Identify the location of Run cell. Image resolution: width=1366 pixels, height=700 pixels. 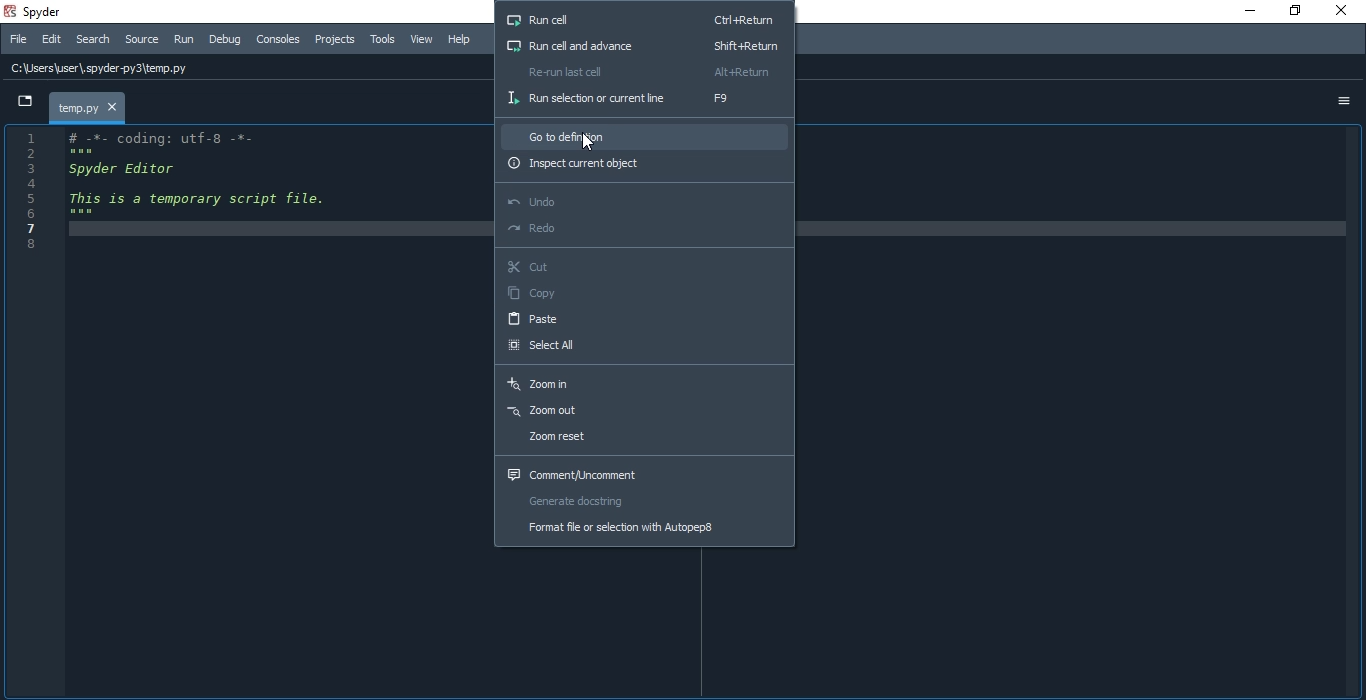
(640, 19).